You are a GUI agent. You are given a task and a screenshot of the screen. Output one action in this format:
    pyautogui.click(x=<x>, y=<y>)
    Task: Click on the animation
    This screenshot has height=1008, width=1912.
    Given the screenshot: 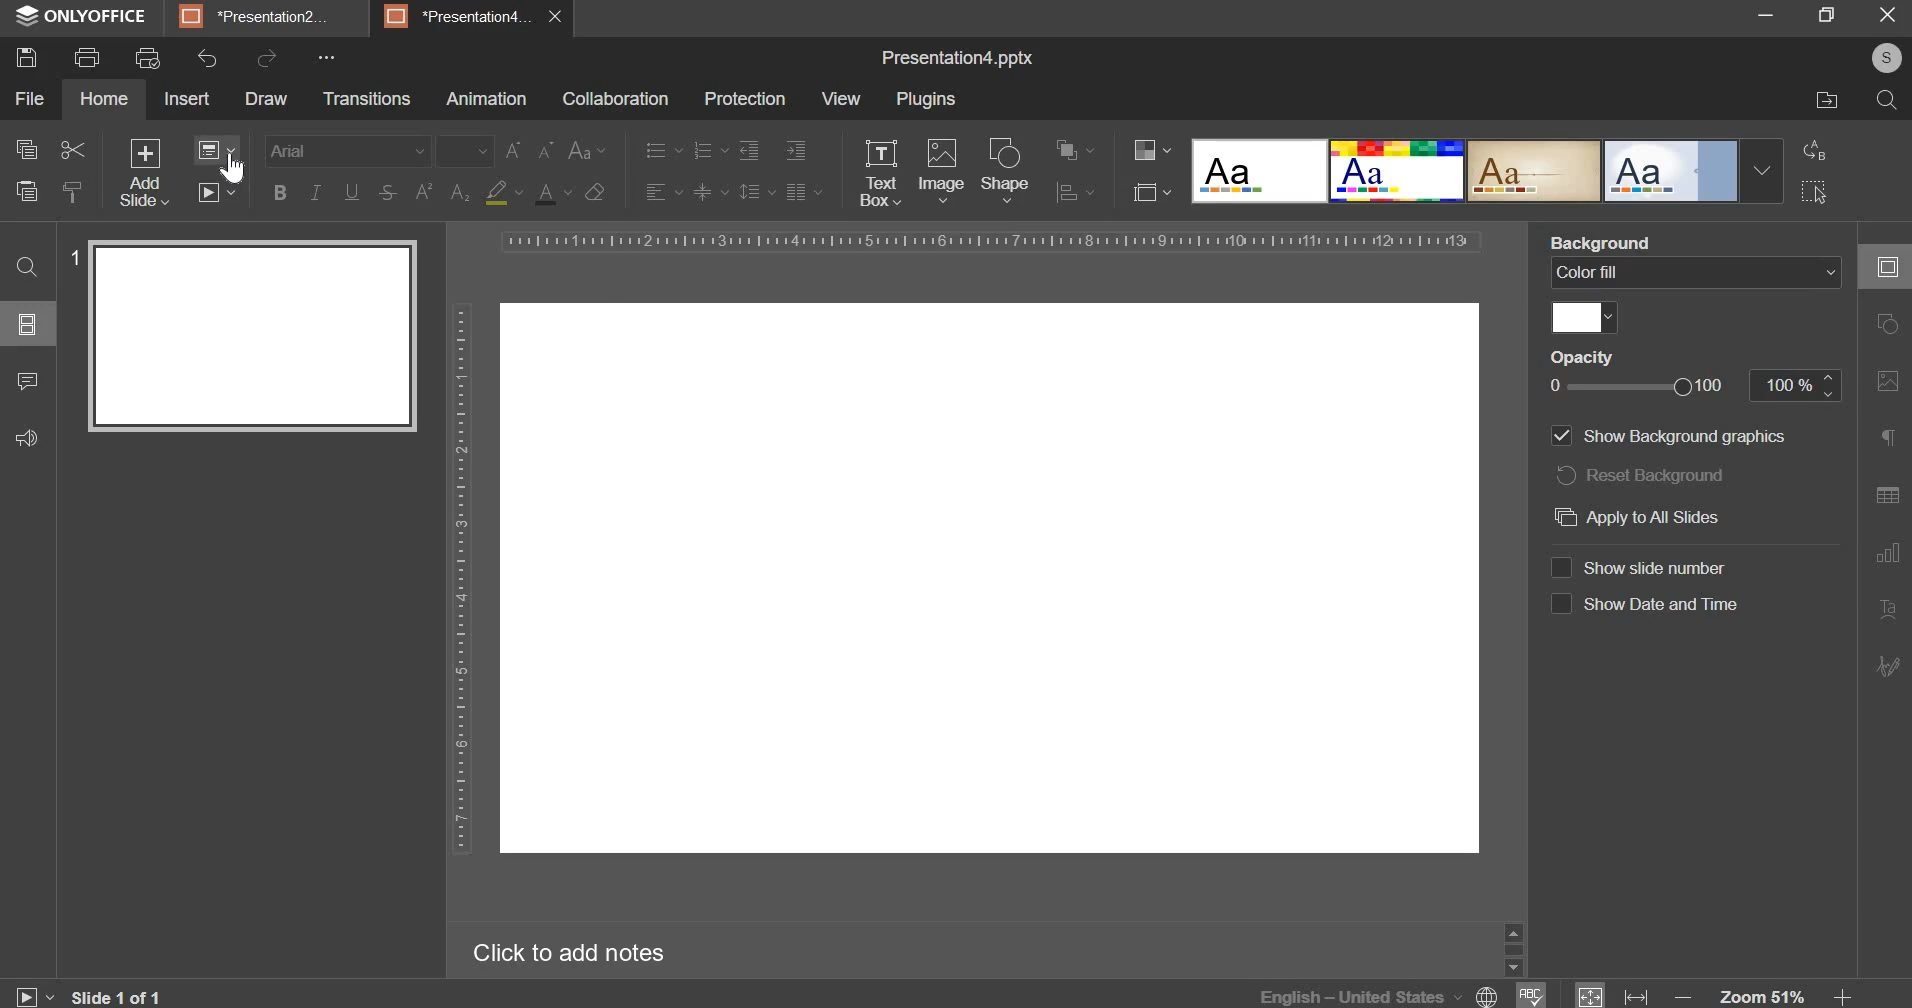 What is the action you would take?
    pyautogui.click(x=487, y=100)
    